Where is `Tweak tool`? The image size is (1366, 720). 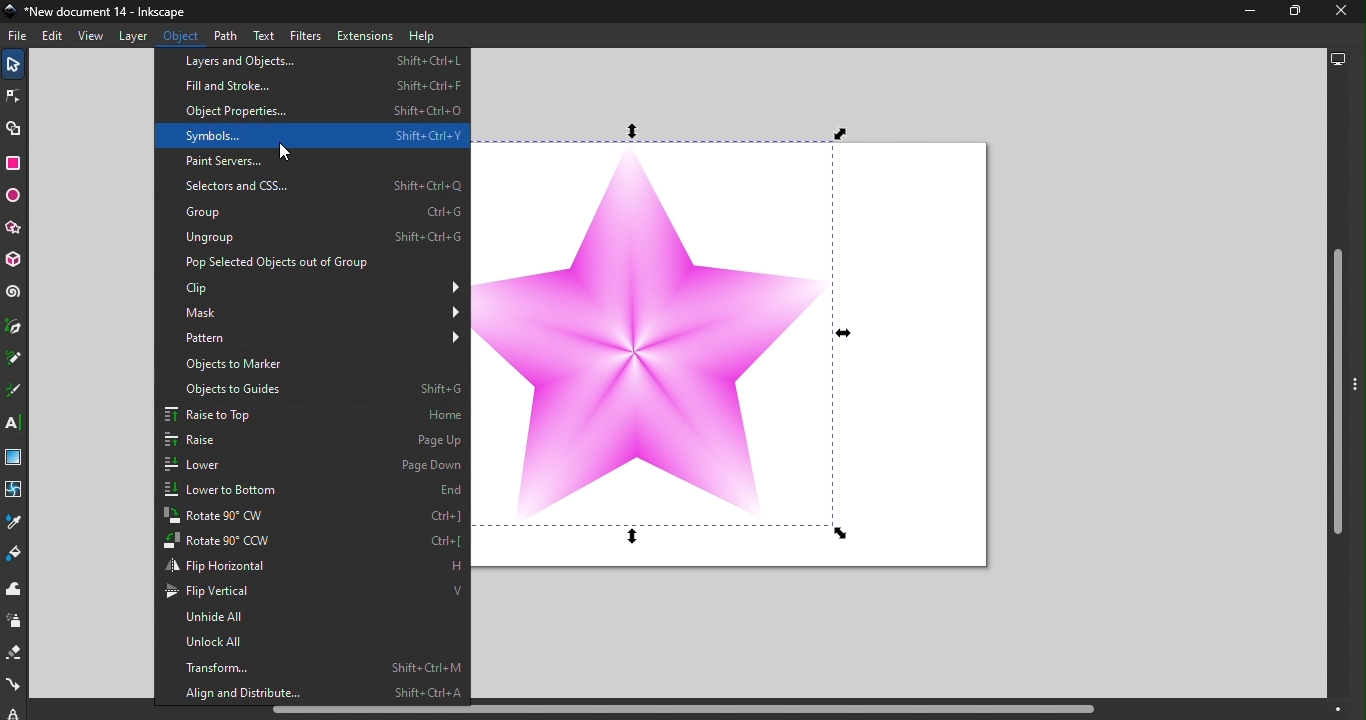
Tweak tool is located at coordinates (17, 587).